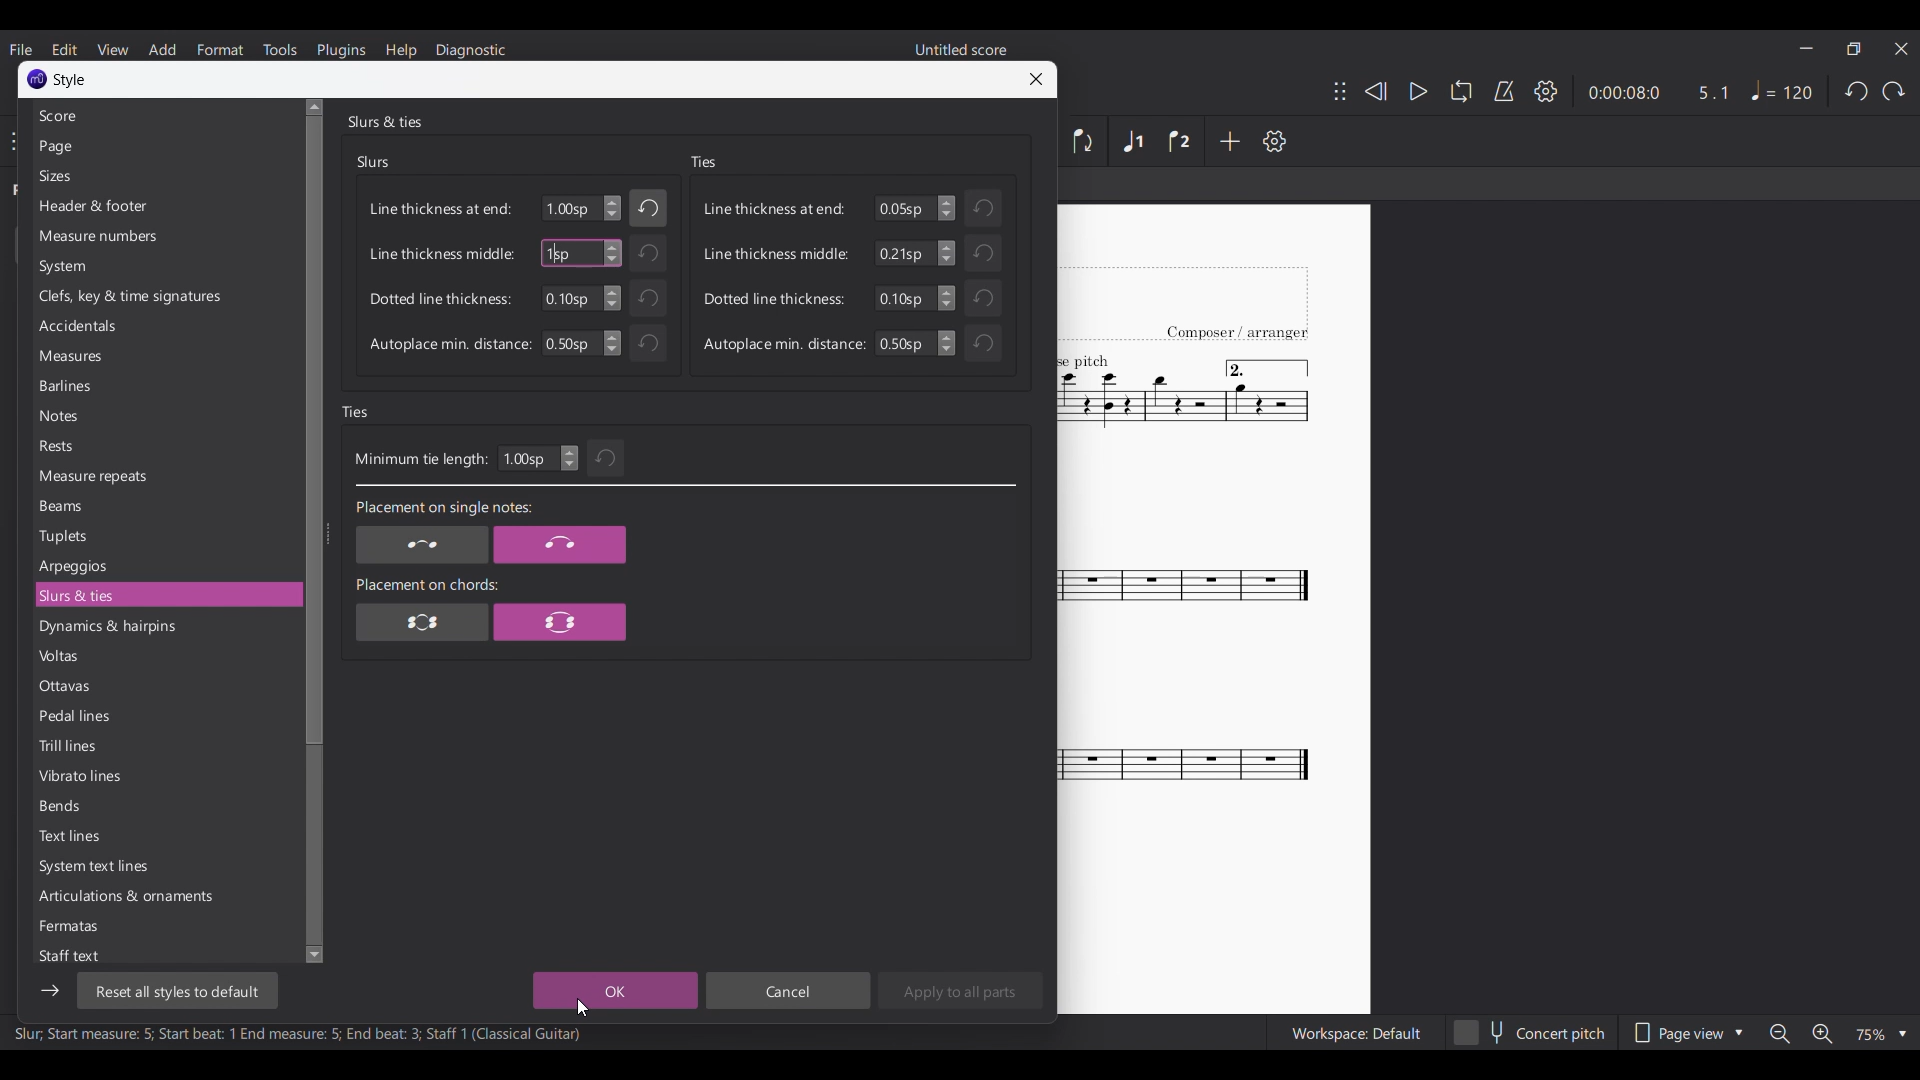 This screenshot has height=1080, width=1920. Describe the element at coordinates (421, 545) in the screenshot. I see `Placement on single notes option 1` at that location.